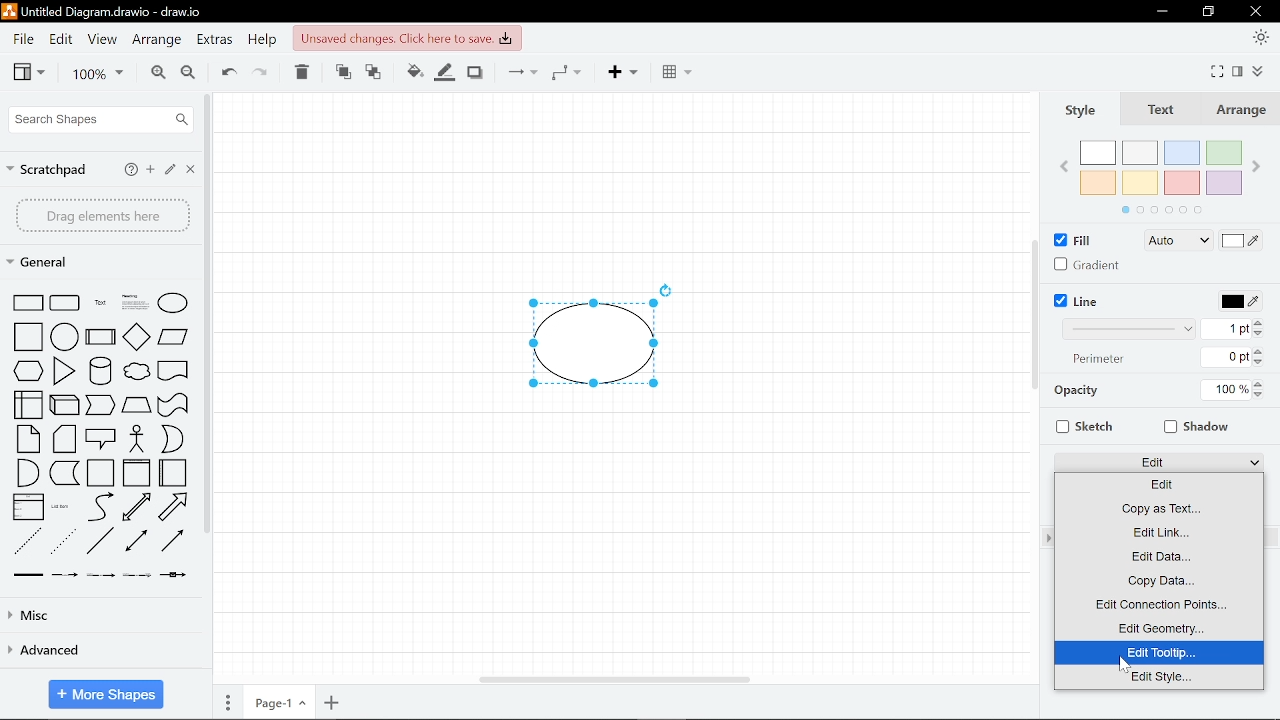 The image size is (1280, 720). I want to click on Delete, so click(301, 74).